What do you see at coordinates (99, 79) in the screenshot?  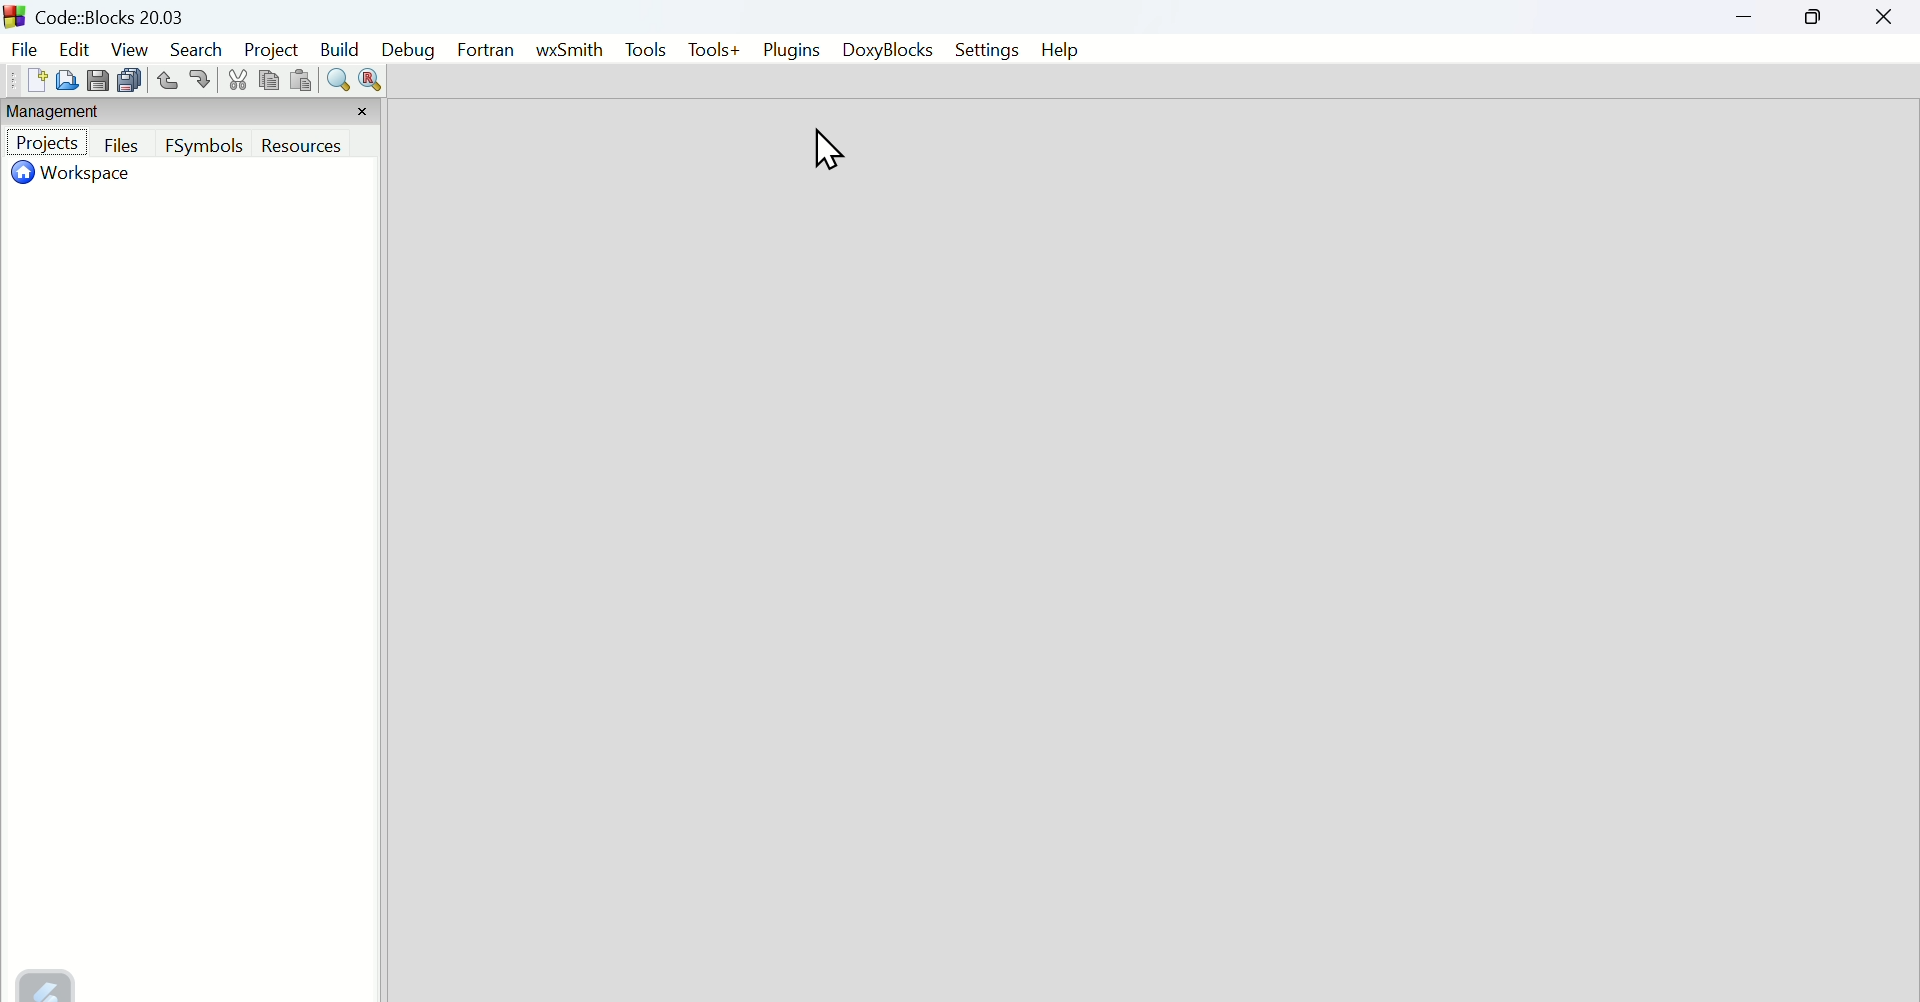 I see `Save file` at bounding box center [99, 79].